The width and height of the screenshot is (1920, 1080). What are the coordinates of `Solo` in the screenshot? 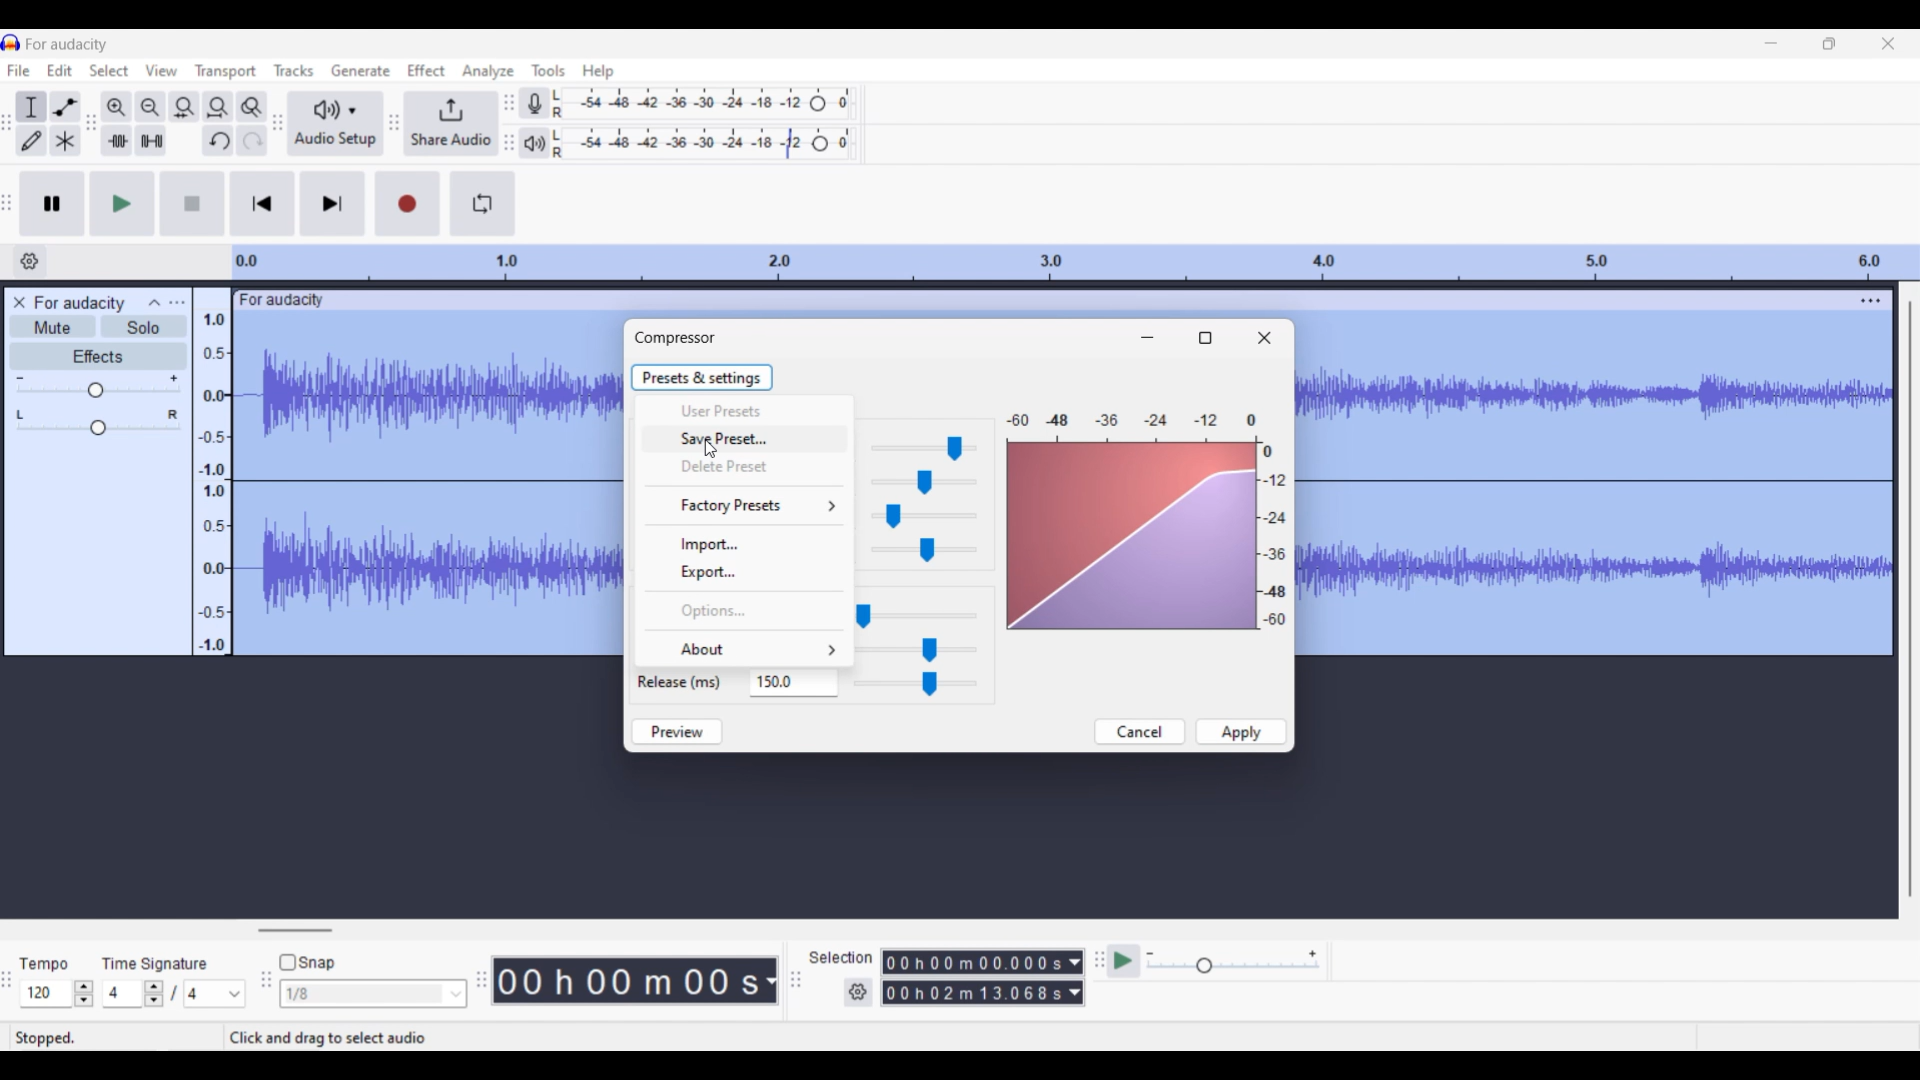 It's located at (144, 327).